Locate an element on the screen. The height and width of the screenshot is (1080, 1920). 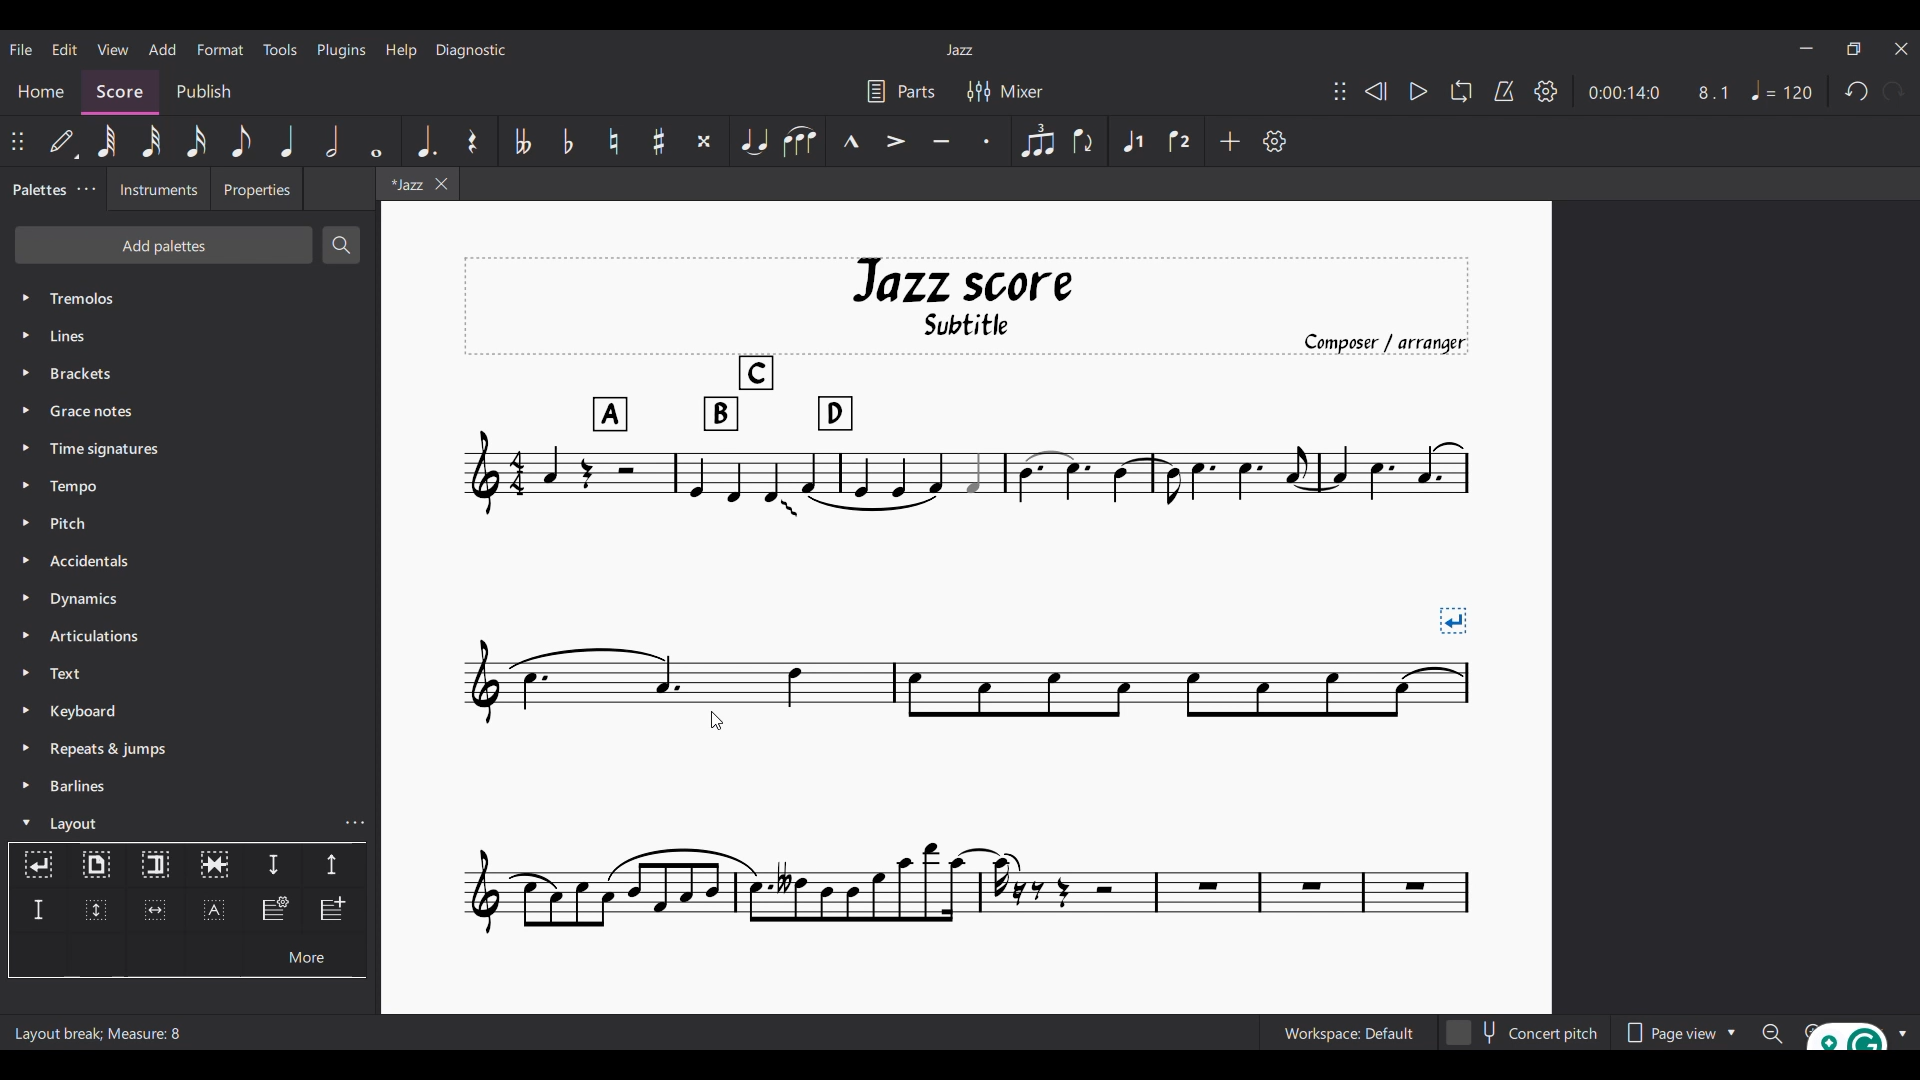
Quarter note is located at coordinates (287, 141).